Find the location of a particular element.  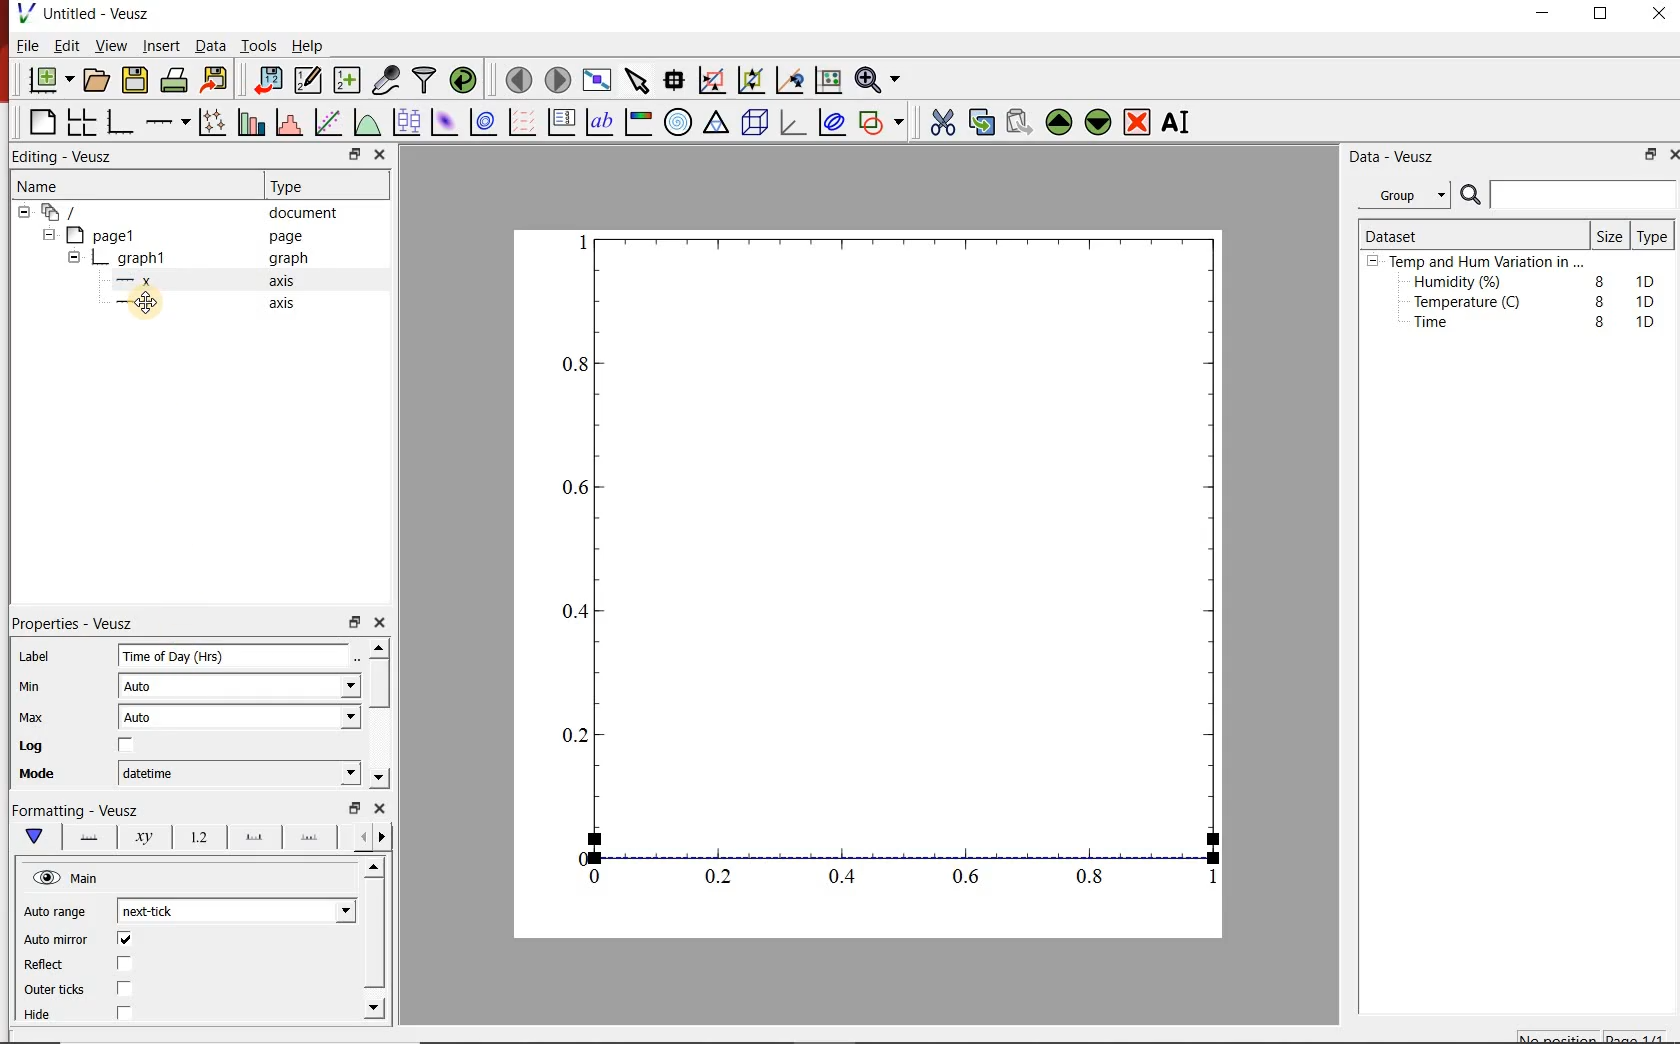

Formatting - Veusz is located at coordinates (80, 812).